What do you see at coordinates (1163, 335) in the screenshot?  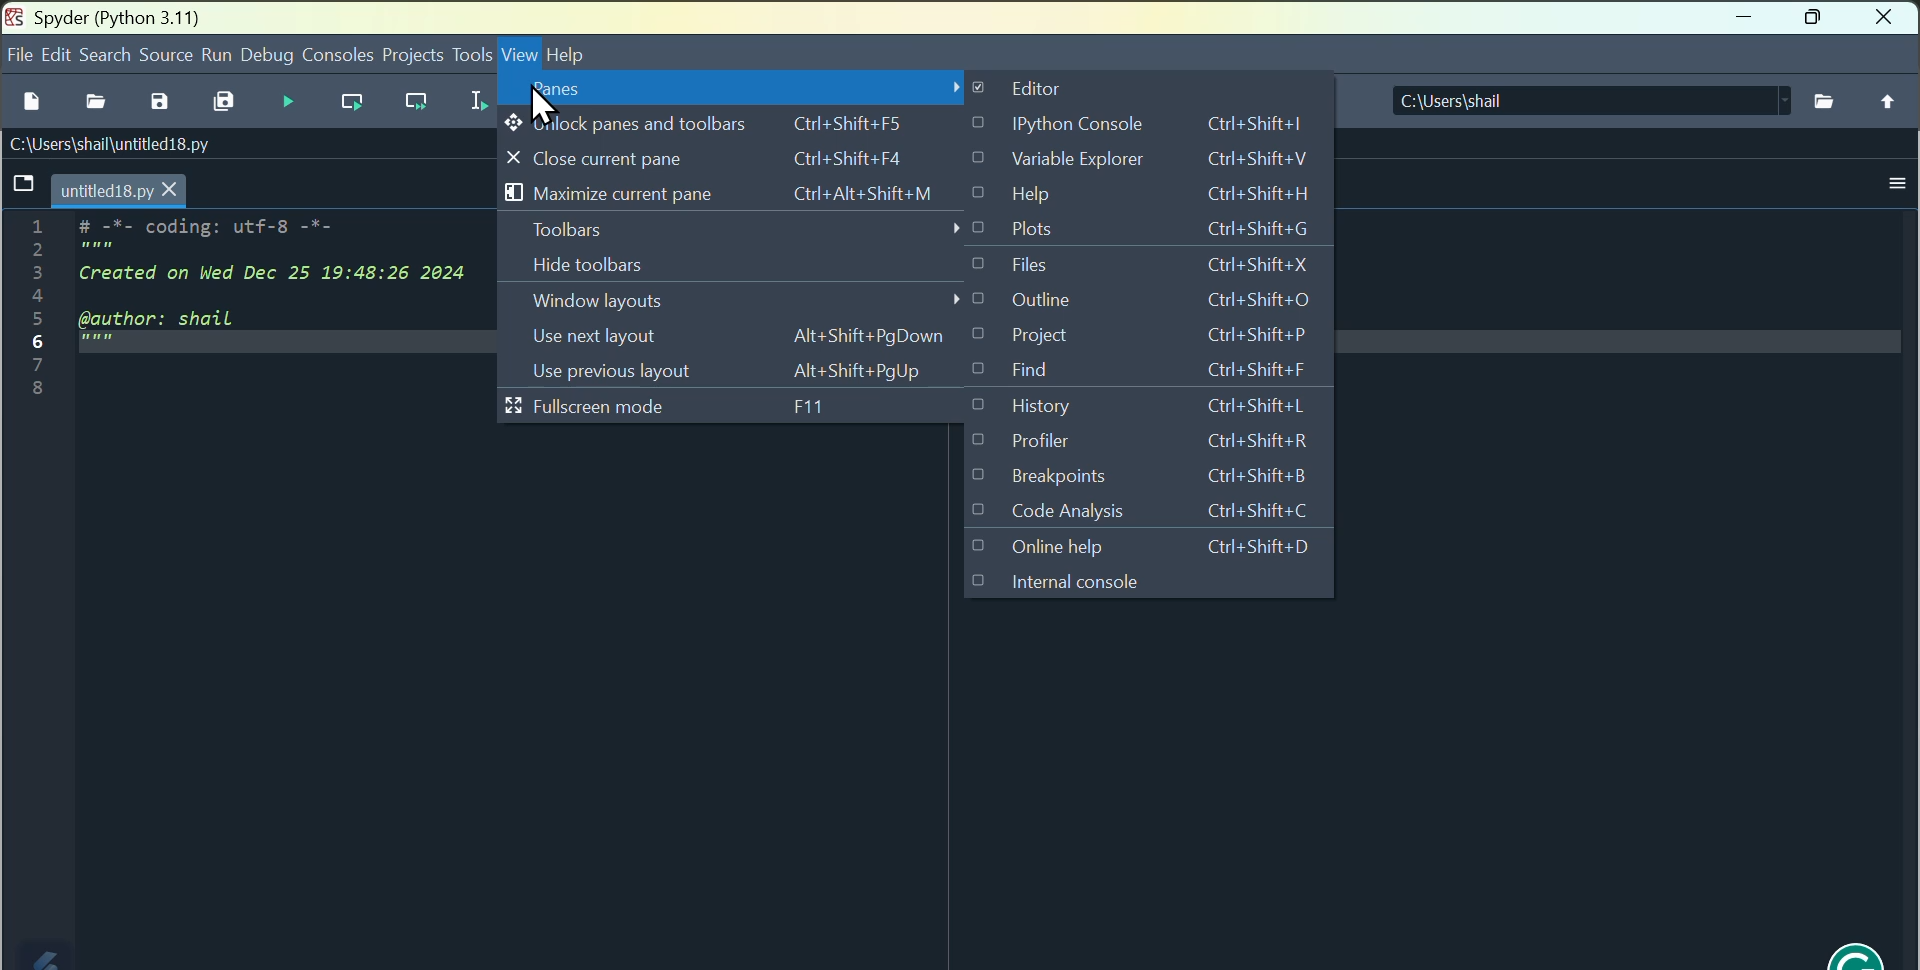 I see `Project` at bounding box center [1163, 335].